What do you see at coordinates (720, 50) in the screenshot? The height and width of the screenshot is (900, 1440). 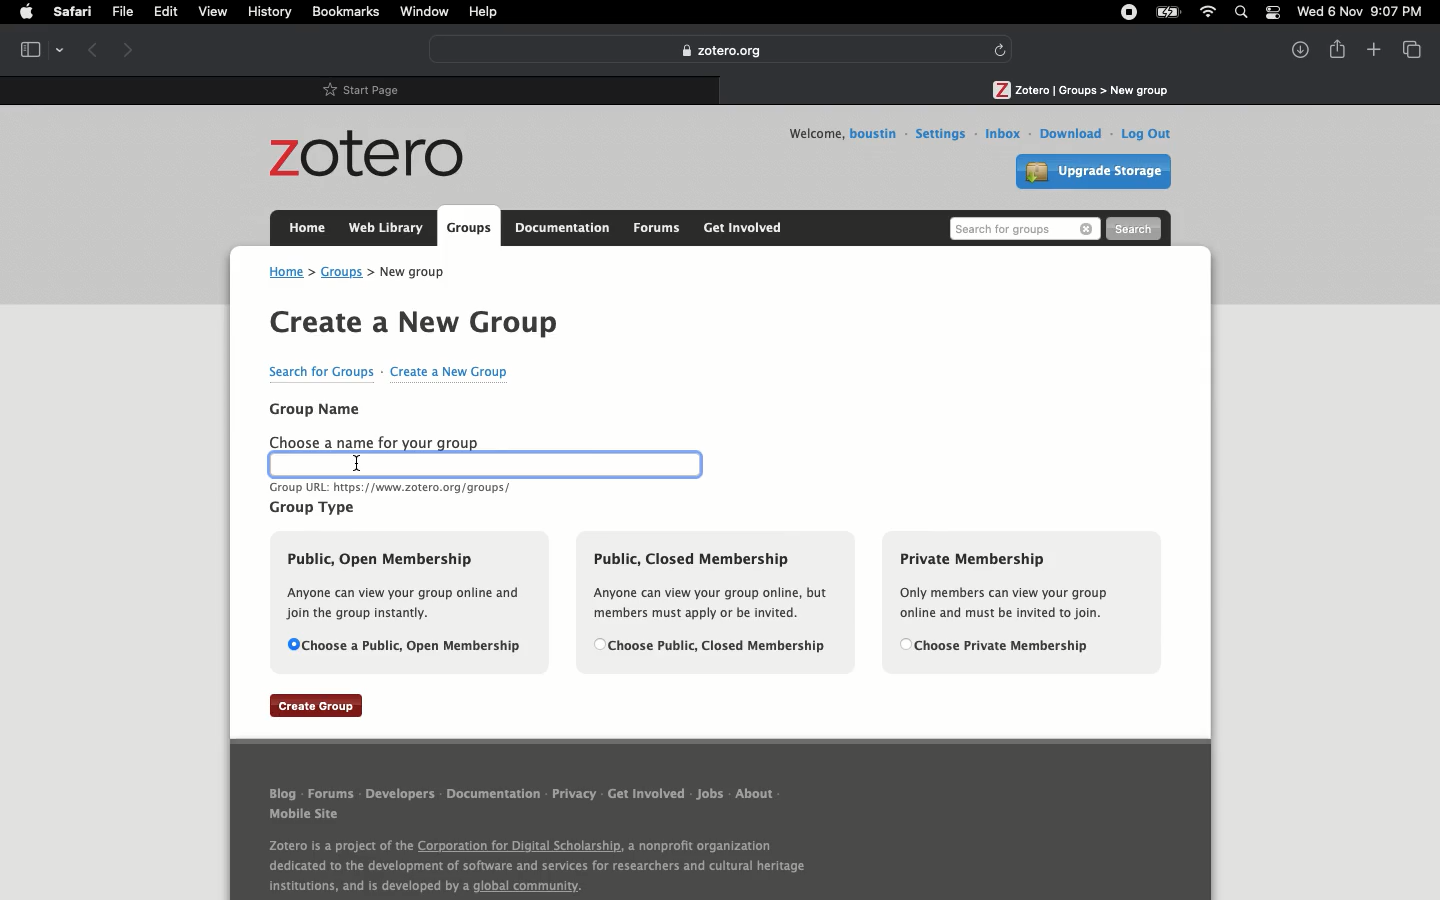 I see `Zotero` at bounding box center [720, 50].